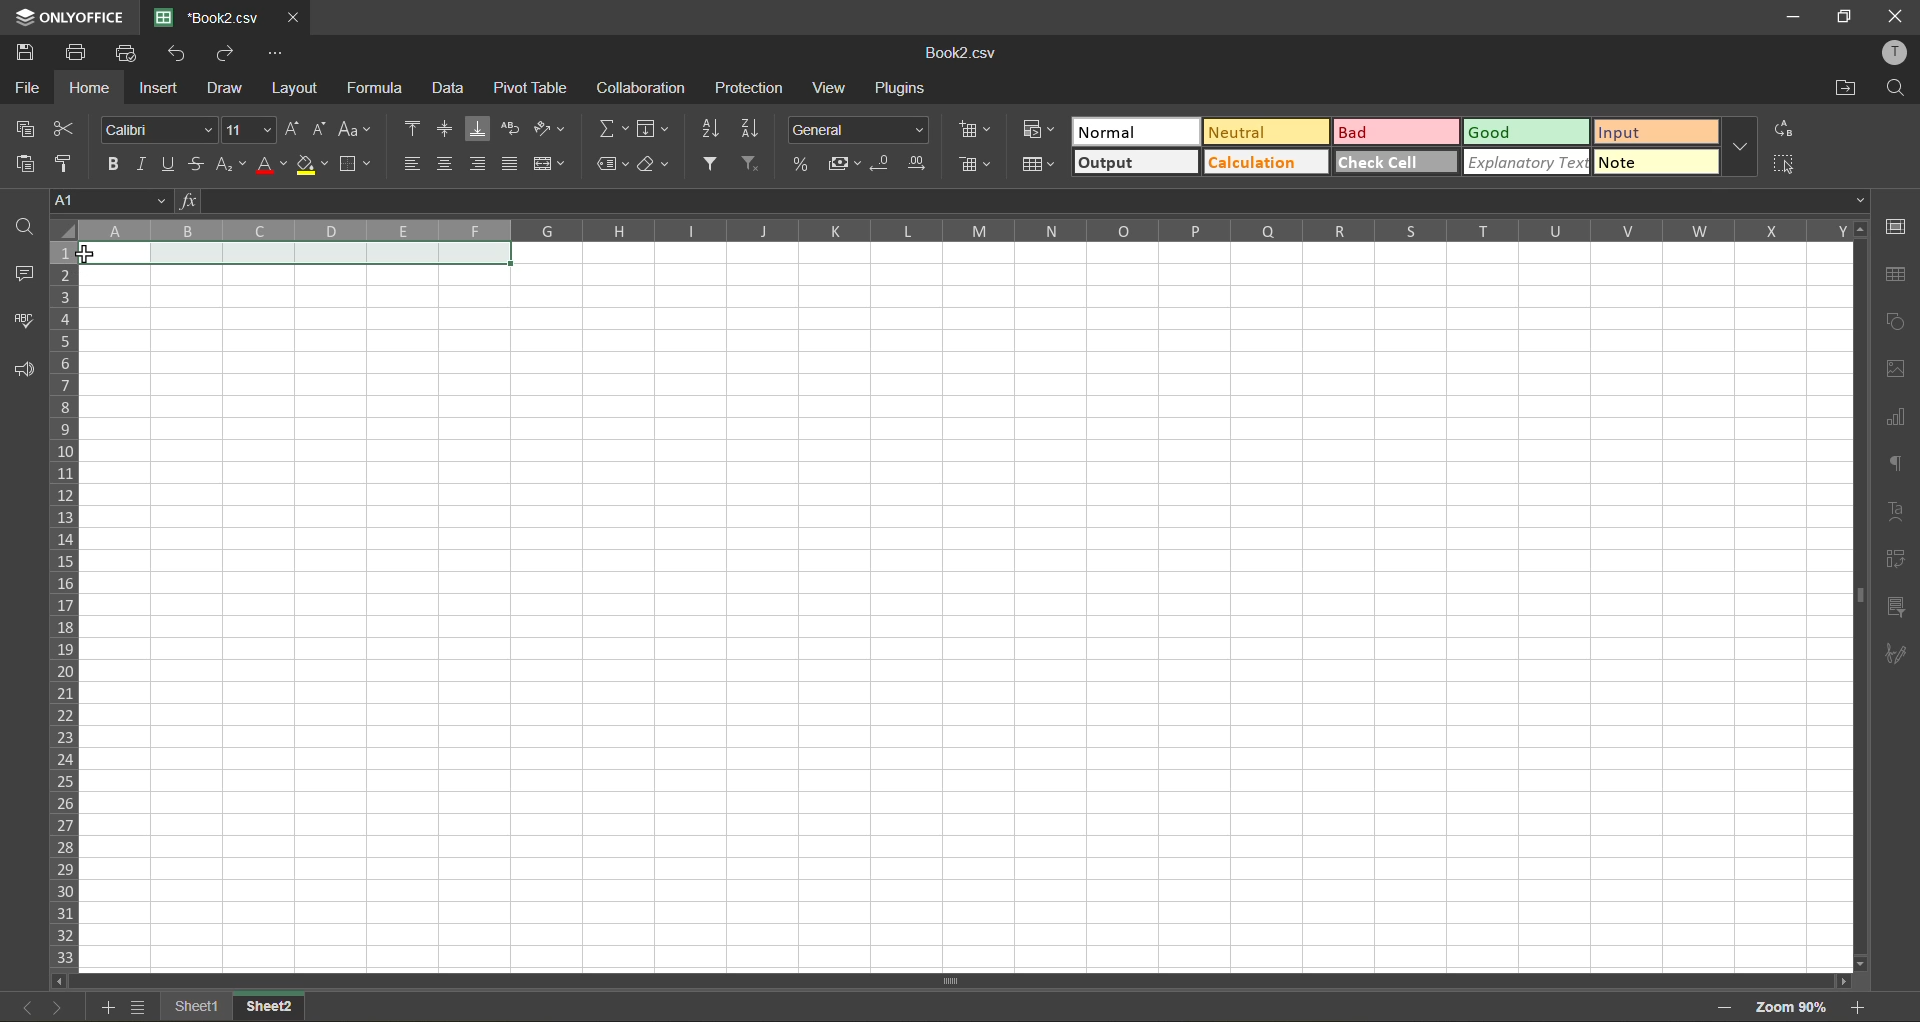  What do you see at coordinates (176, 53) in the screenshot?
I see `undo` at bounding box center [176, 53].